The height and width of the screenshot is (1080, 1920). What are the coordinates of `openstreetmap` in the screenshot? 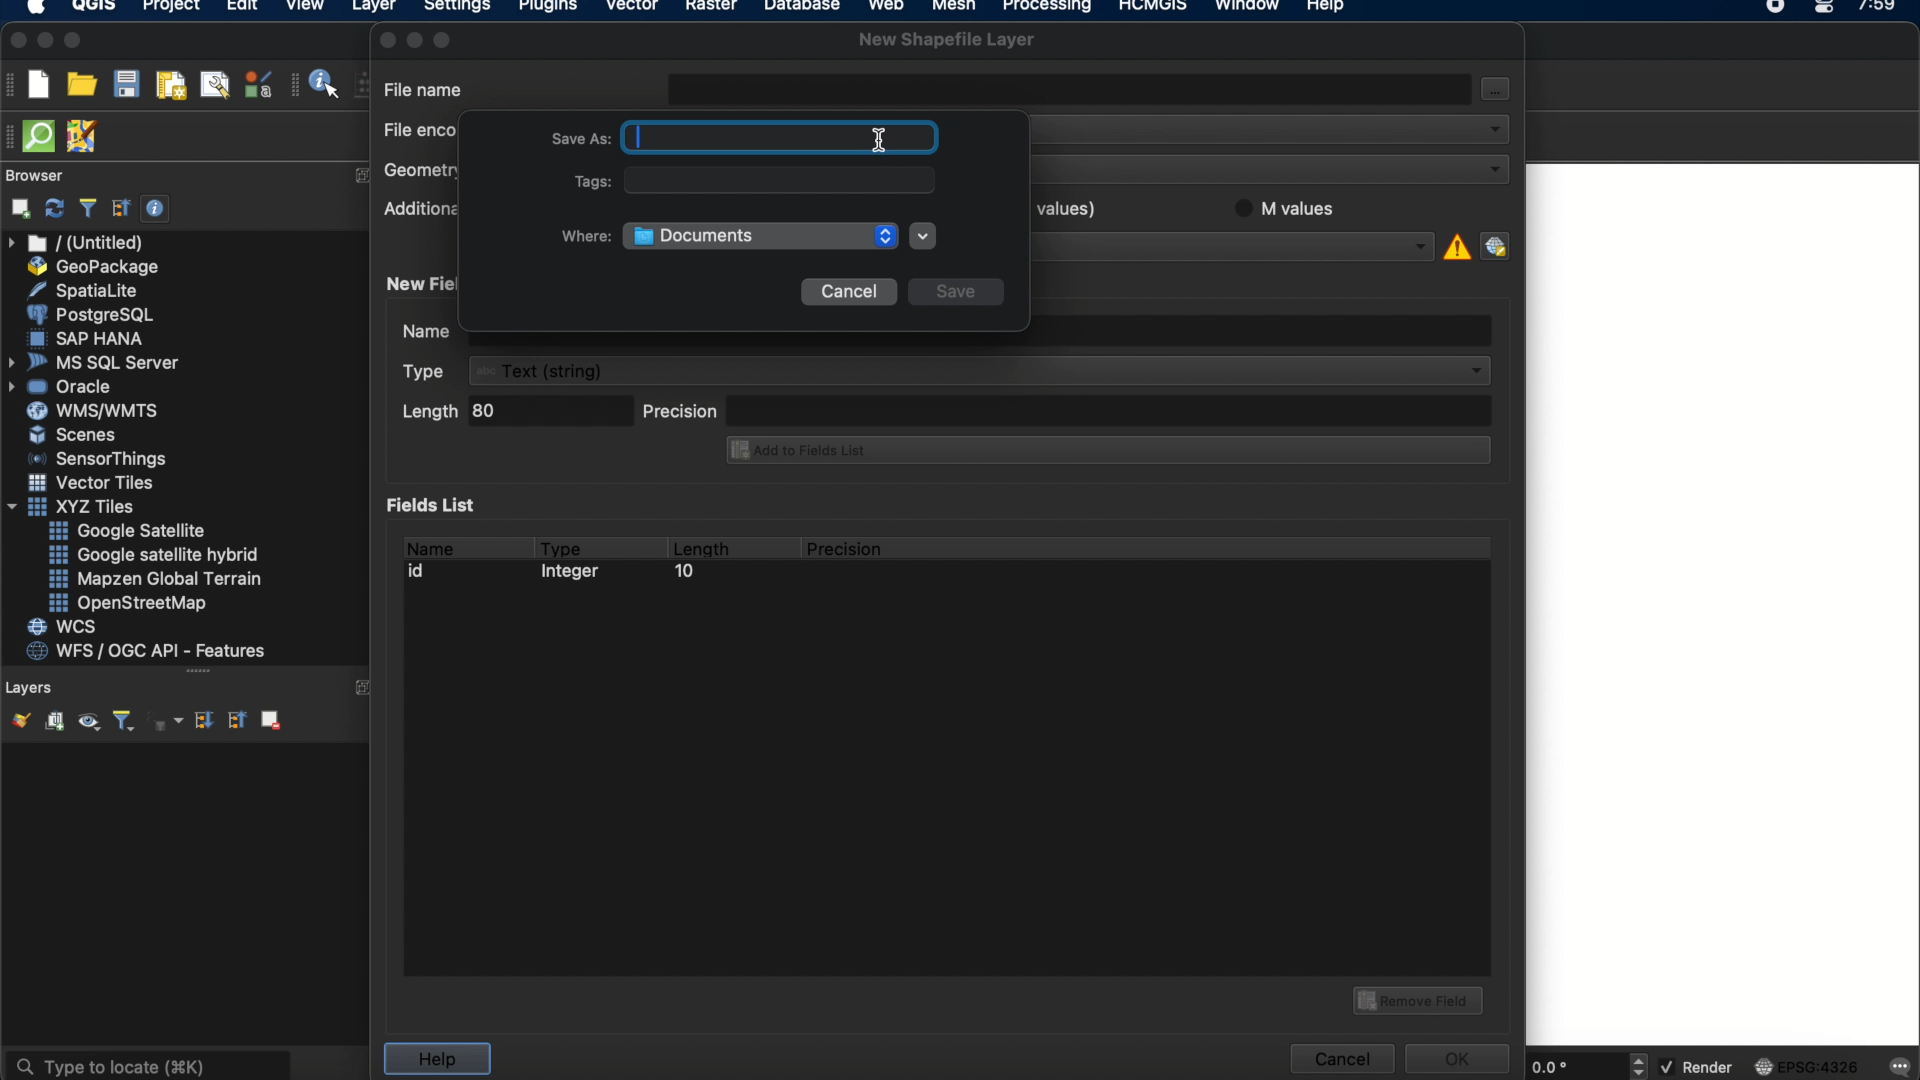 It's located at (128, 604).